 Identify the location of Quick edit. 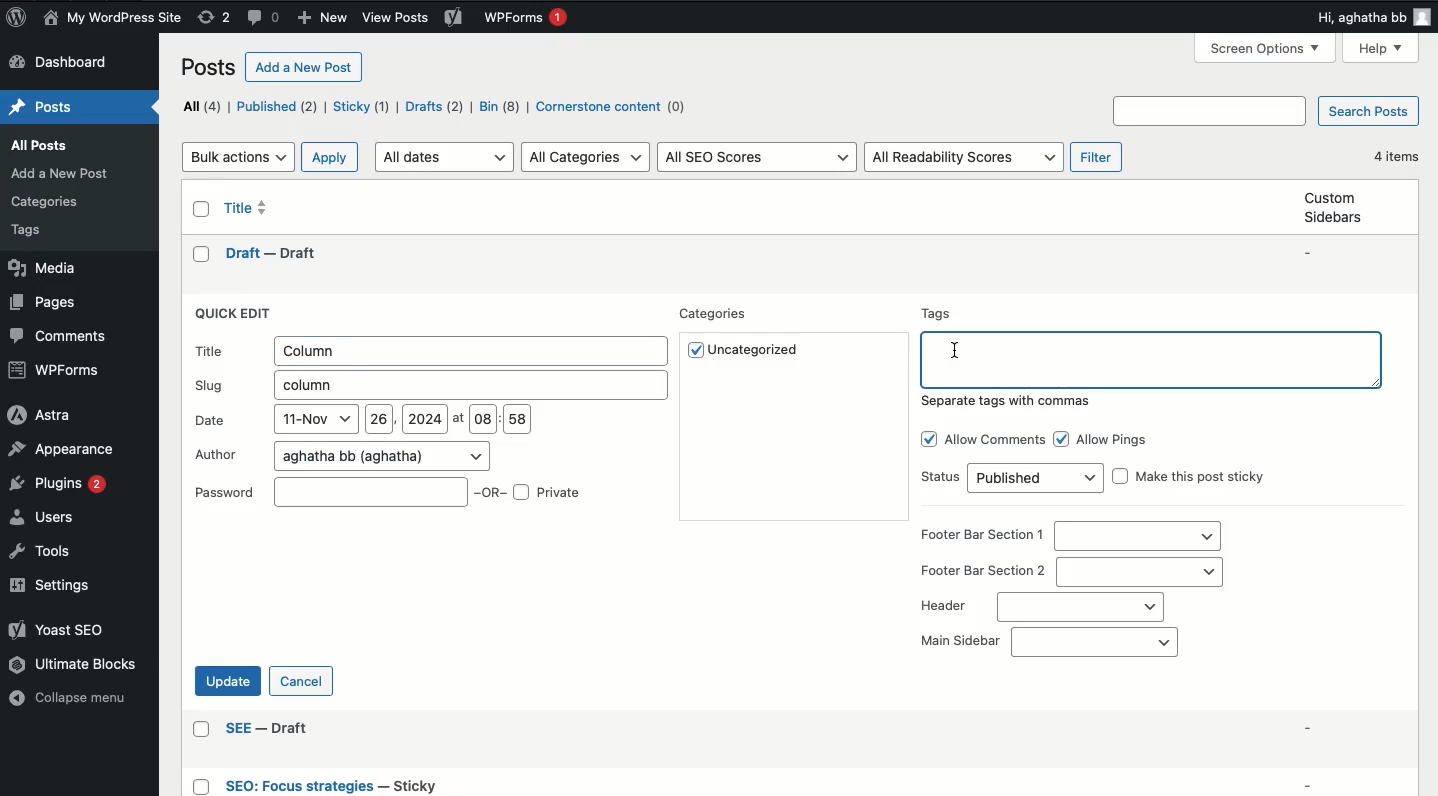
(236, 313).